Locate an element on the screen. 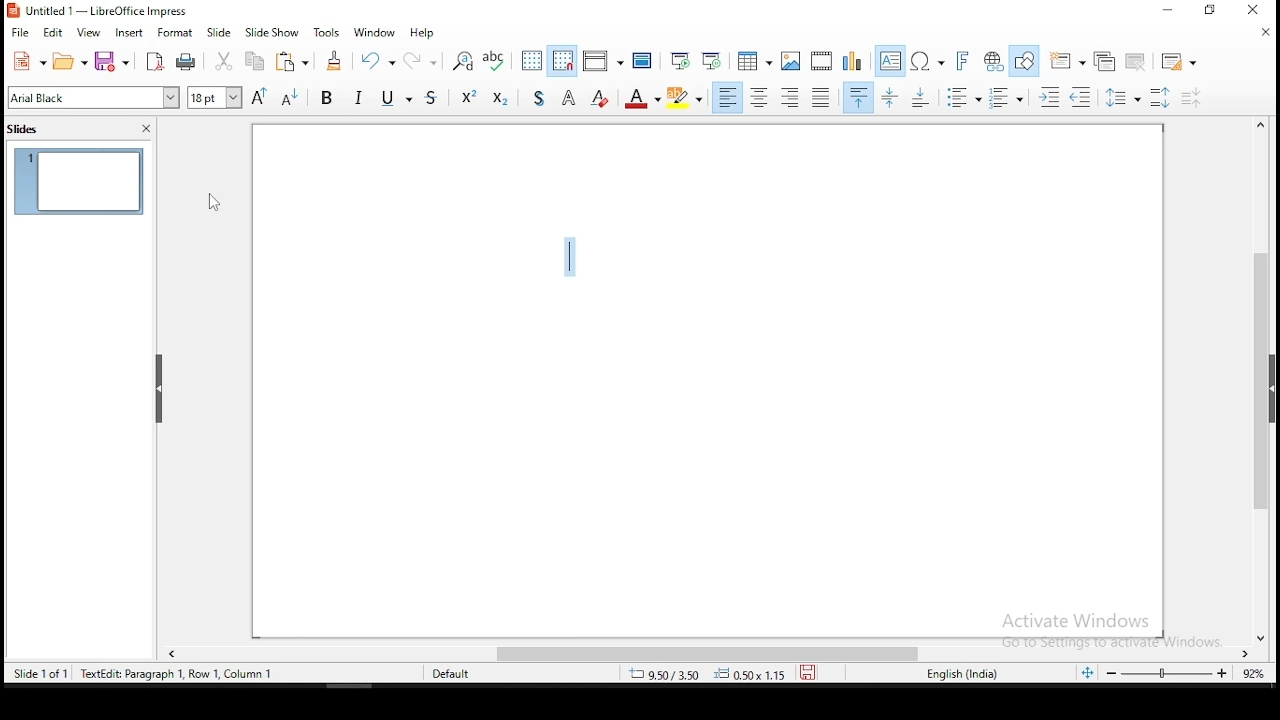  help is located at coordinates (423, 33).